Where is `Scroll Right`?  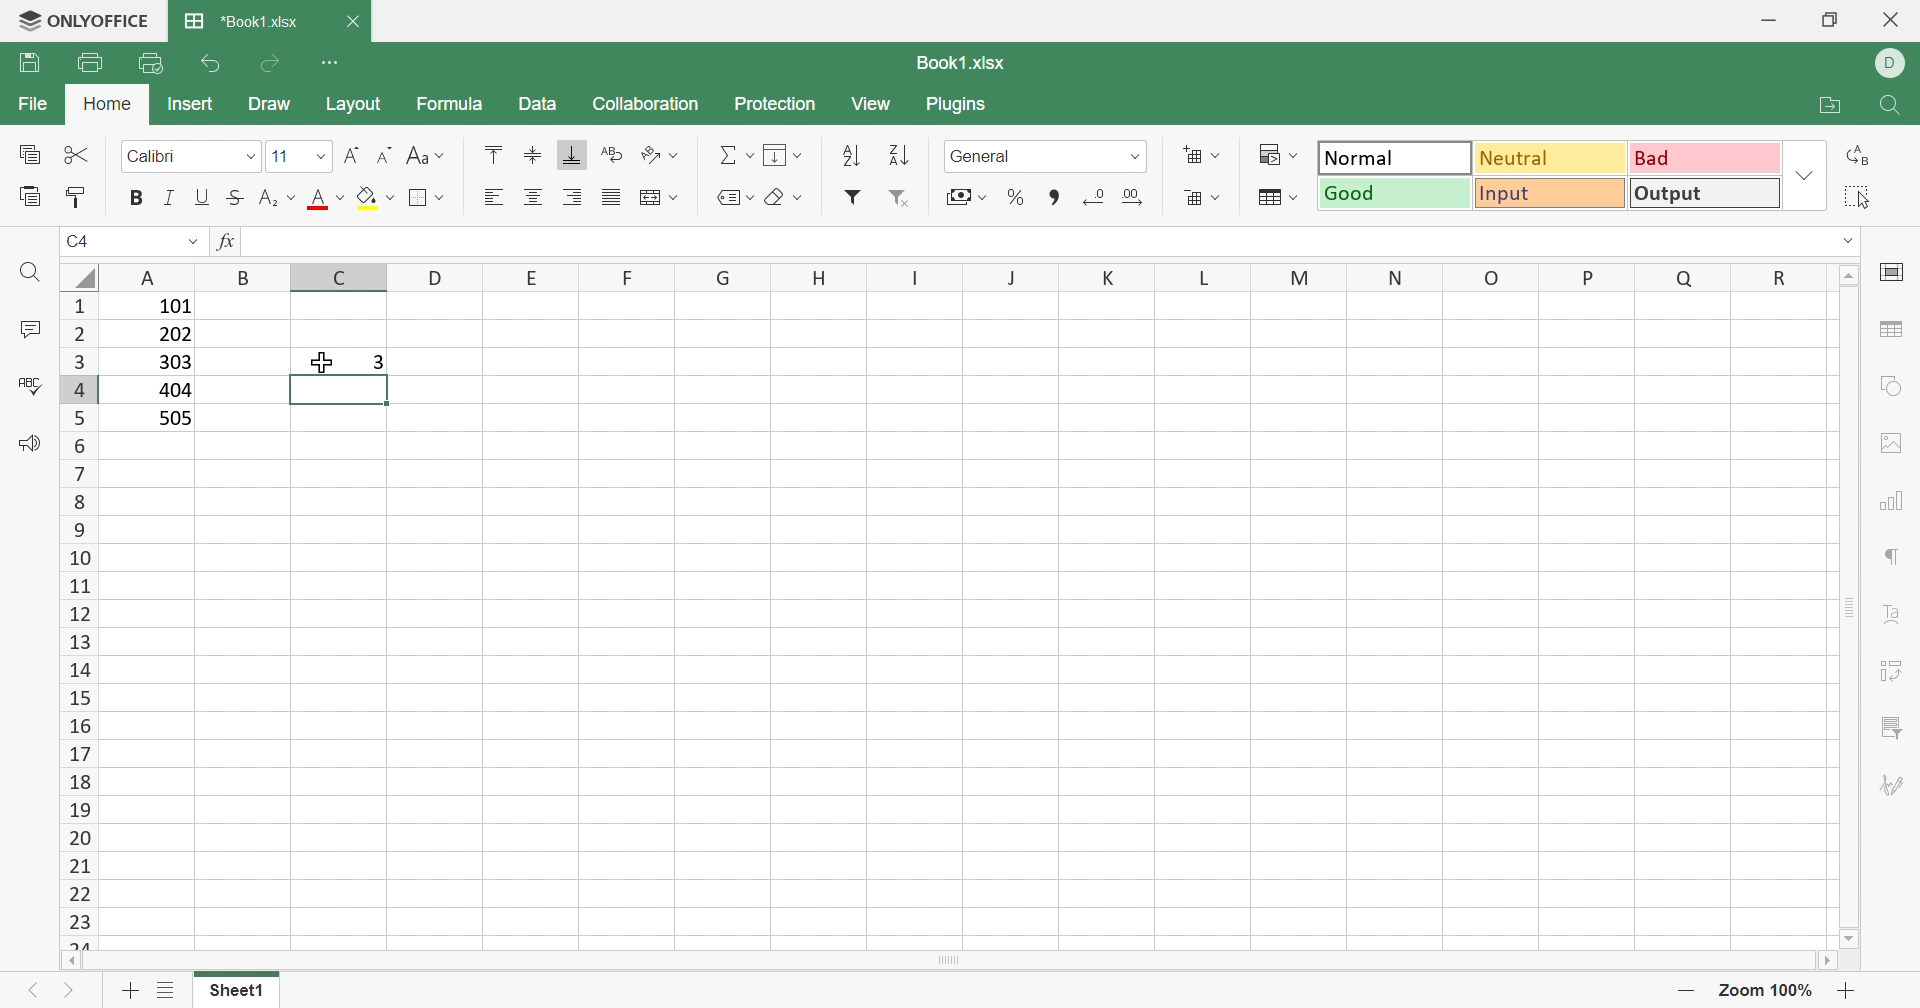 Scroll Right is located at coordinates (1840, 965).